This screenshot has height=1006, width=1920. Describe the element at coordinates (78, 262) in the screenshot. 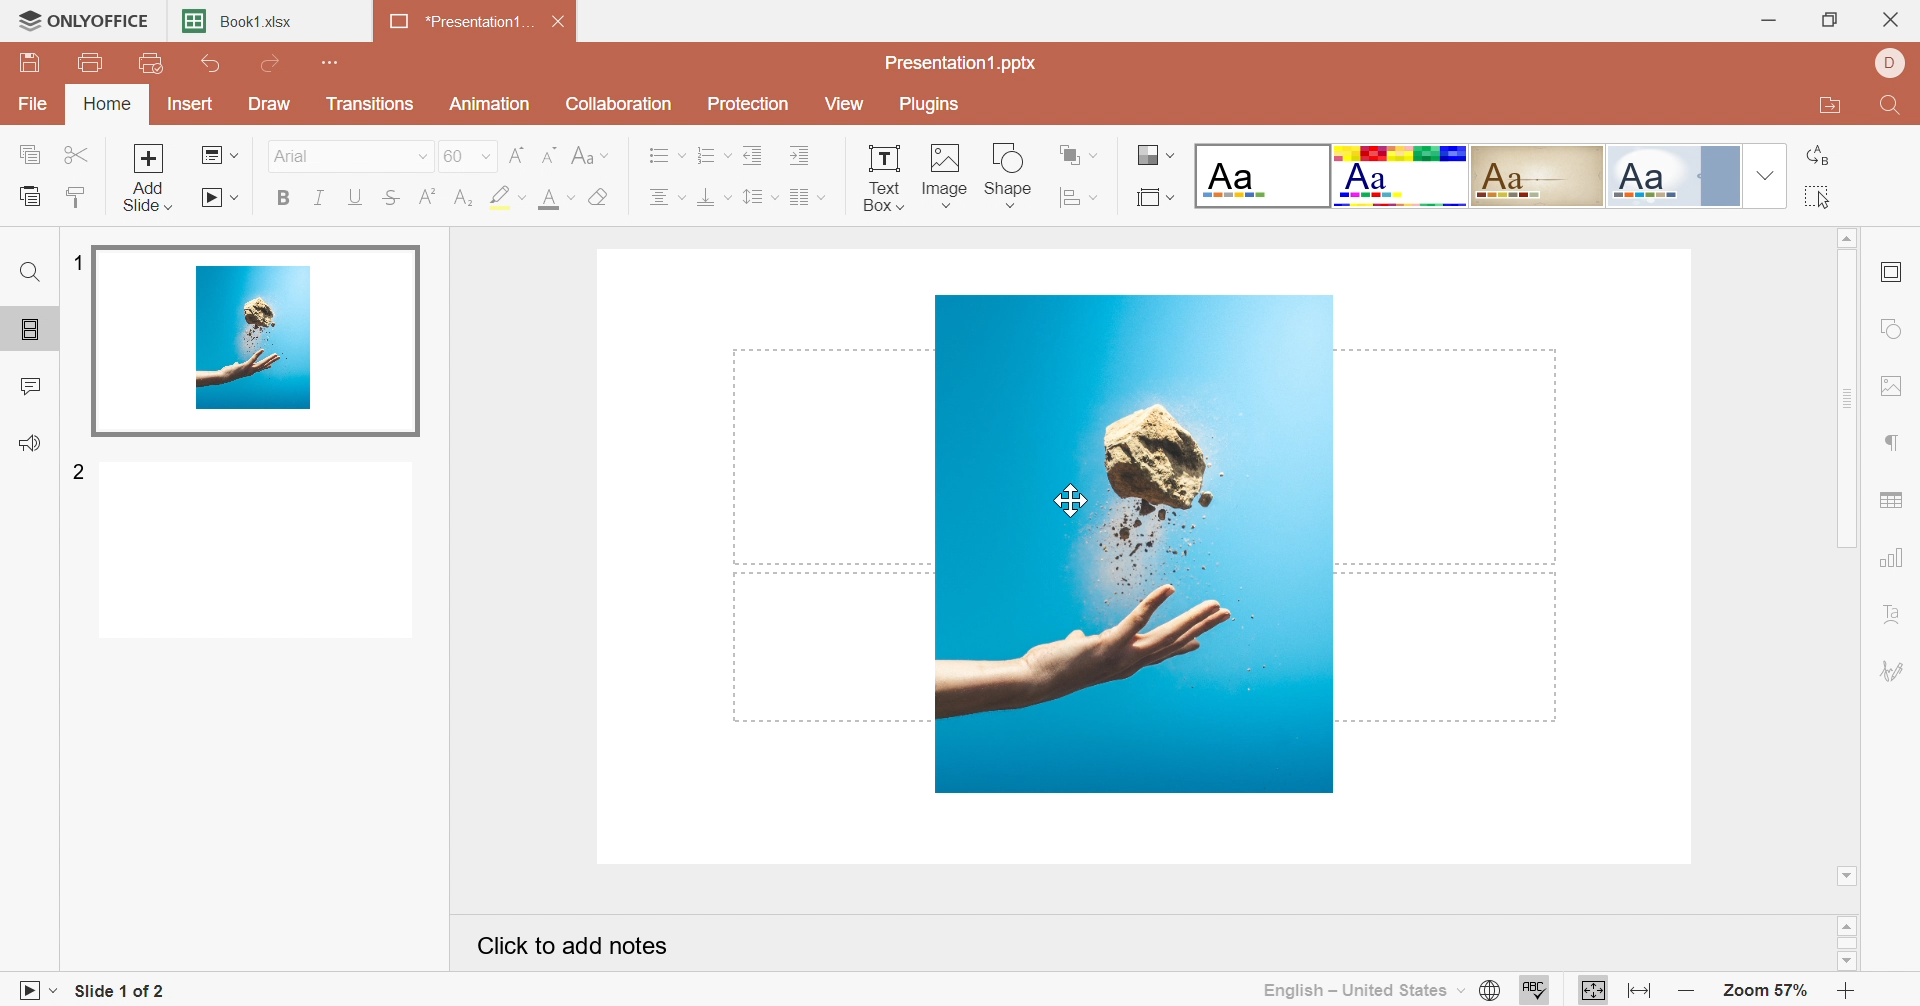

I see `1` at that location.